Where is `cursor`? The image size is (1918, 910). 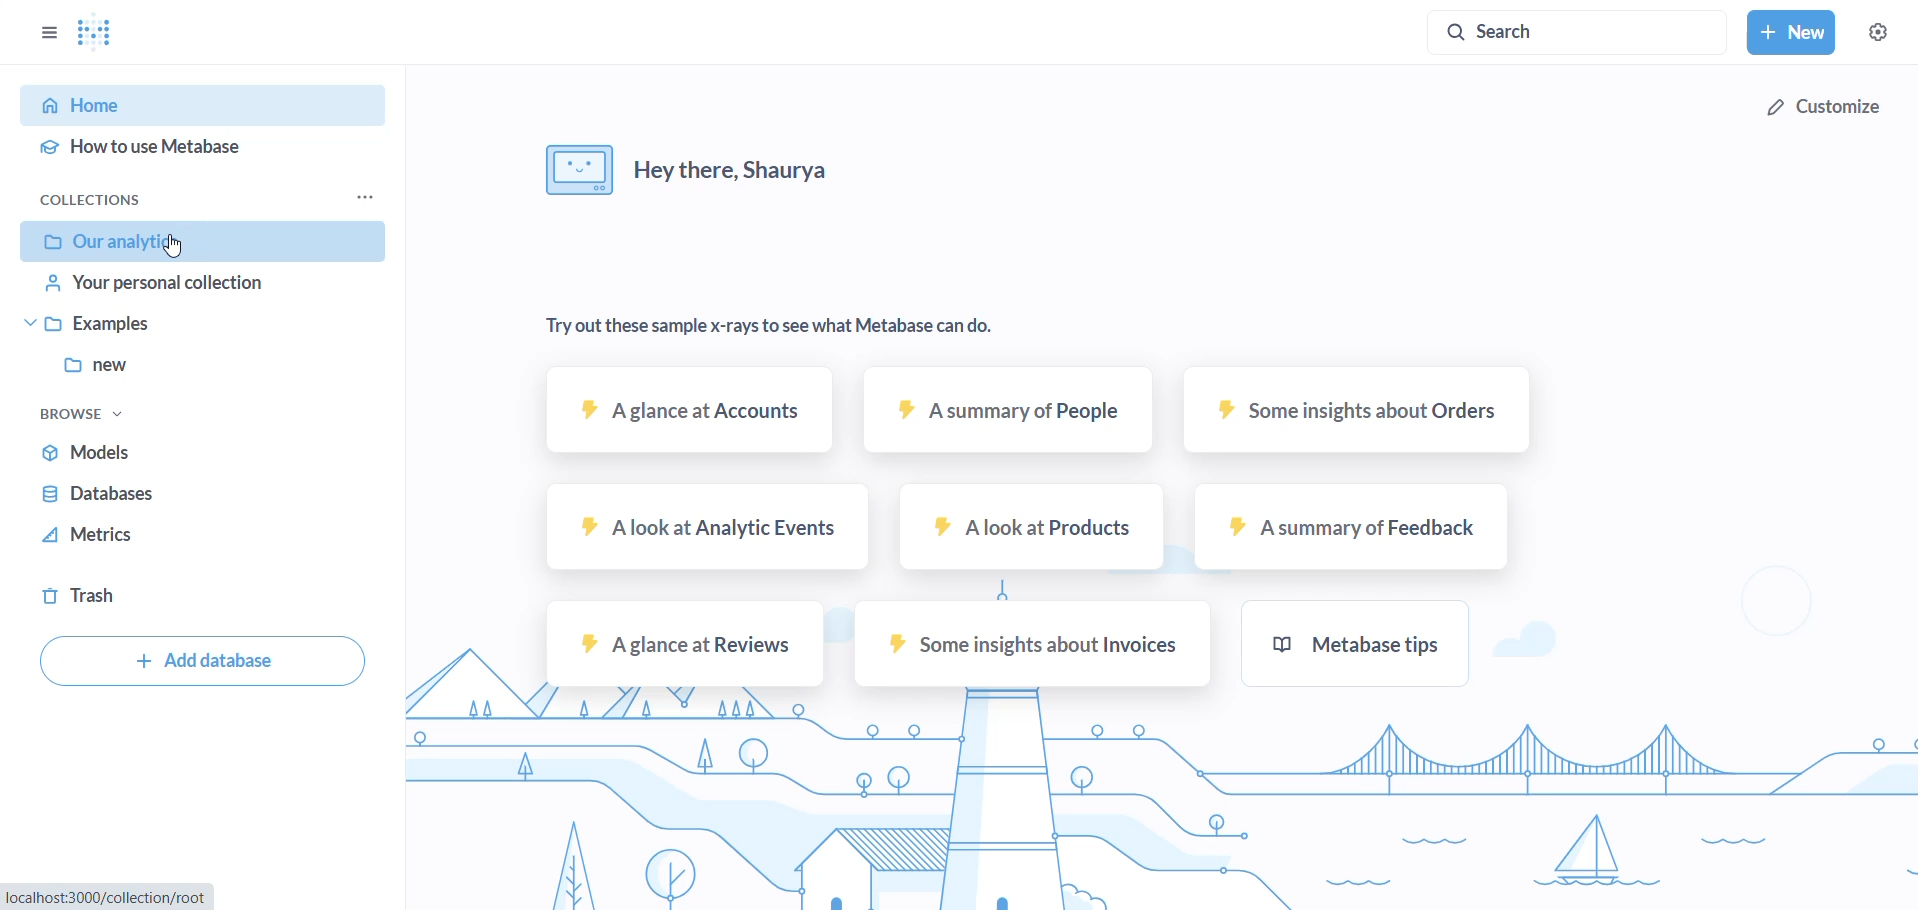
cursor is located at coordinates (176, 247).